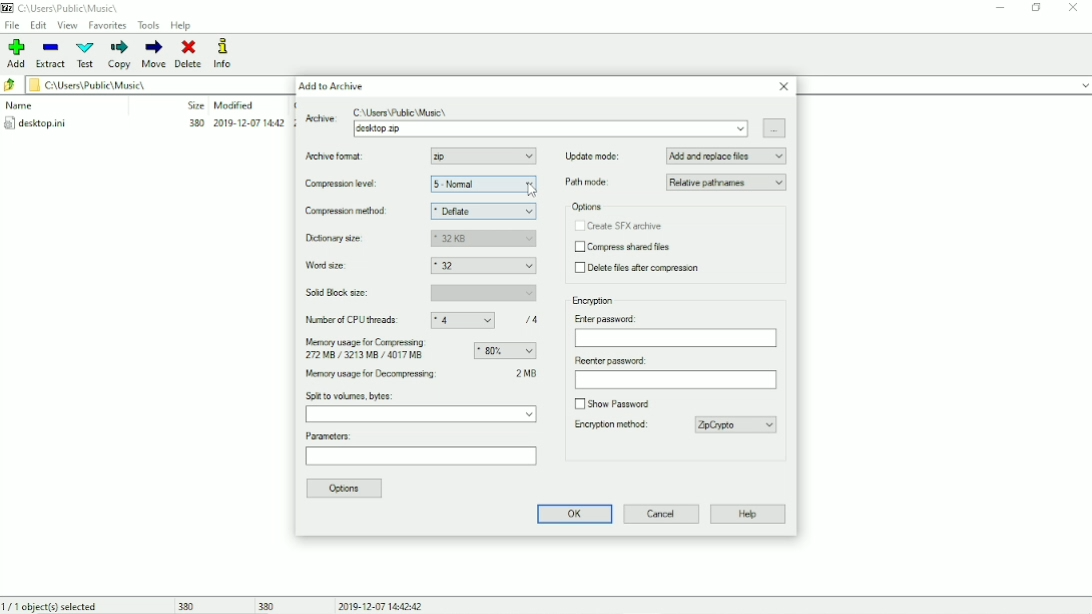 This screenshot has height=614, width=1092. What do you see at coordinates (552, 109) in the screenshot?
I see `Archive` at bounding box center [552, 109].